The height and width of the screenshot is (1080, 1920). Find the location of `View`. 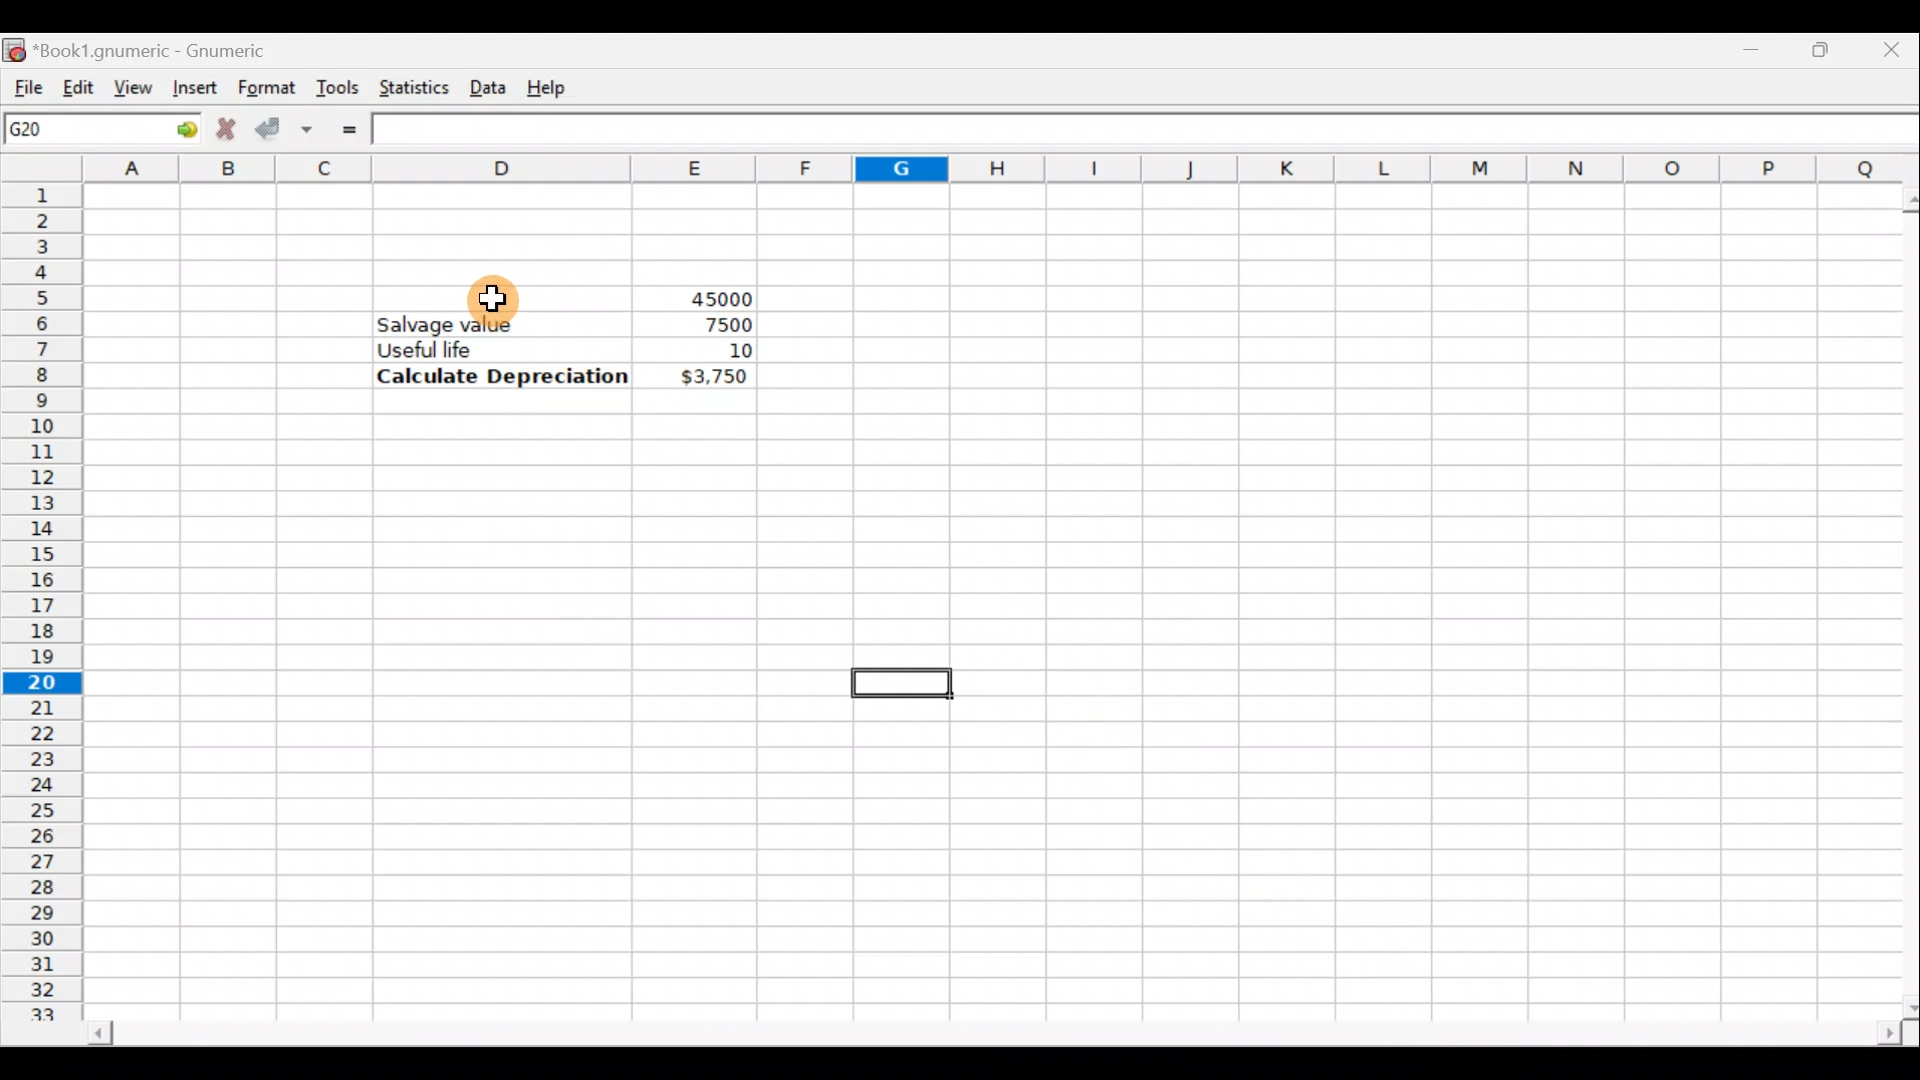

View is located at coordinates (133, 87).